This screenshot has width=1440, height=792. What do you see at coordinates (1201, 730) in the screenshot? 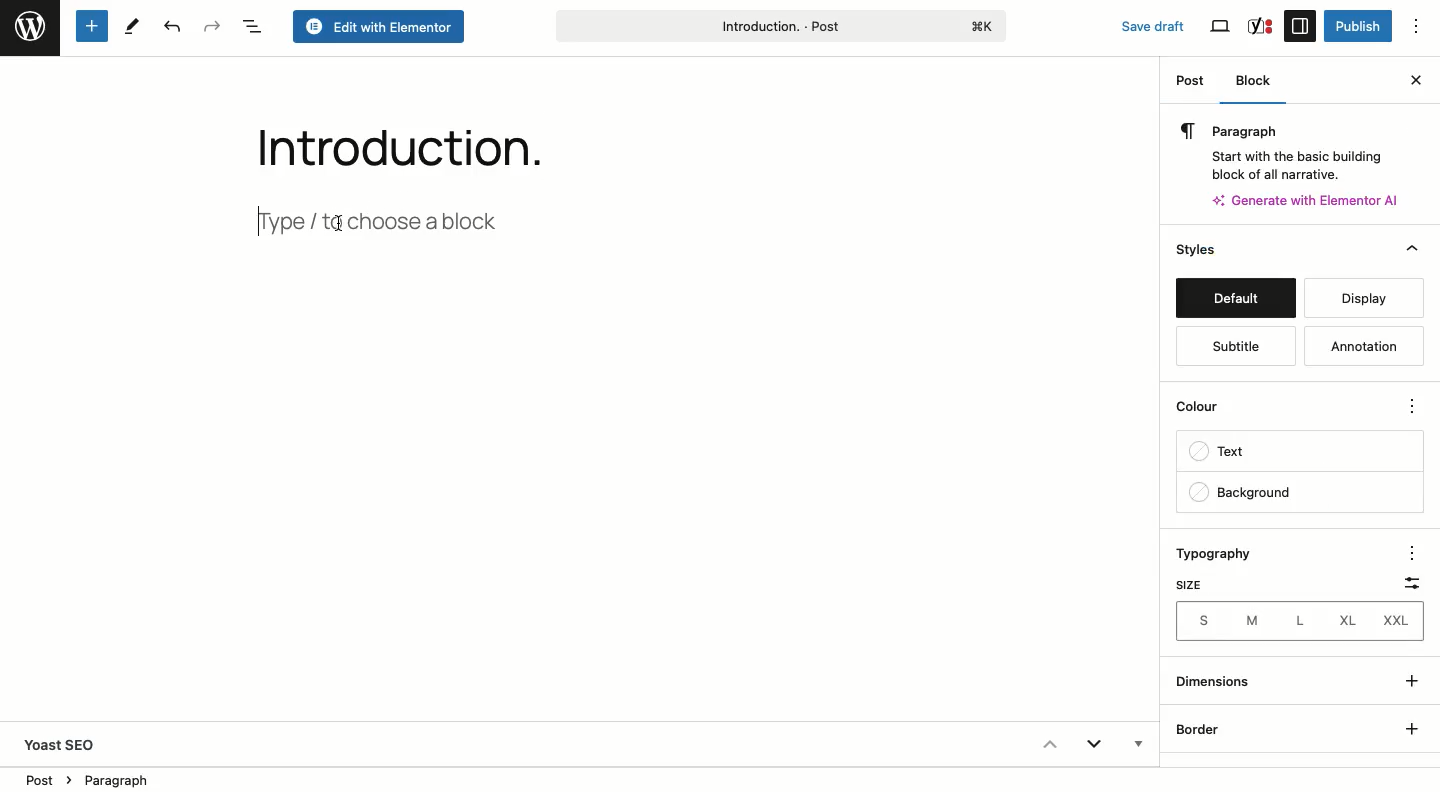
I see `Border` at bounding box center [1201, 730].